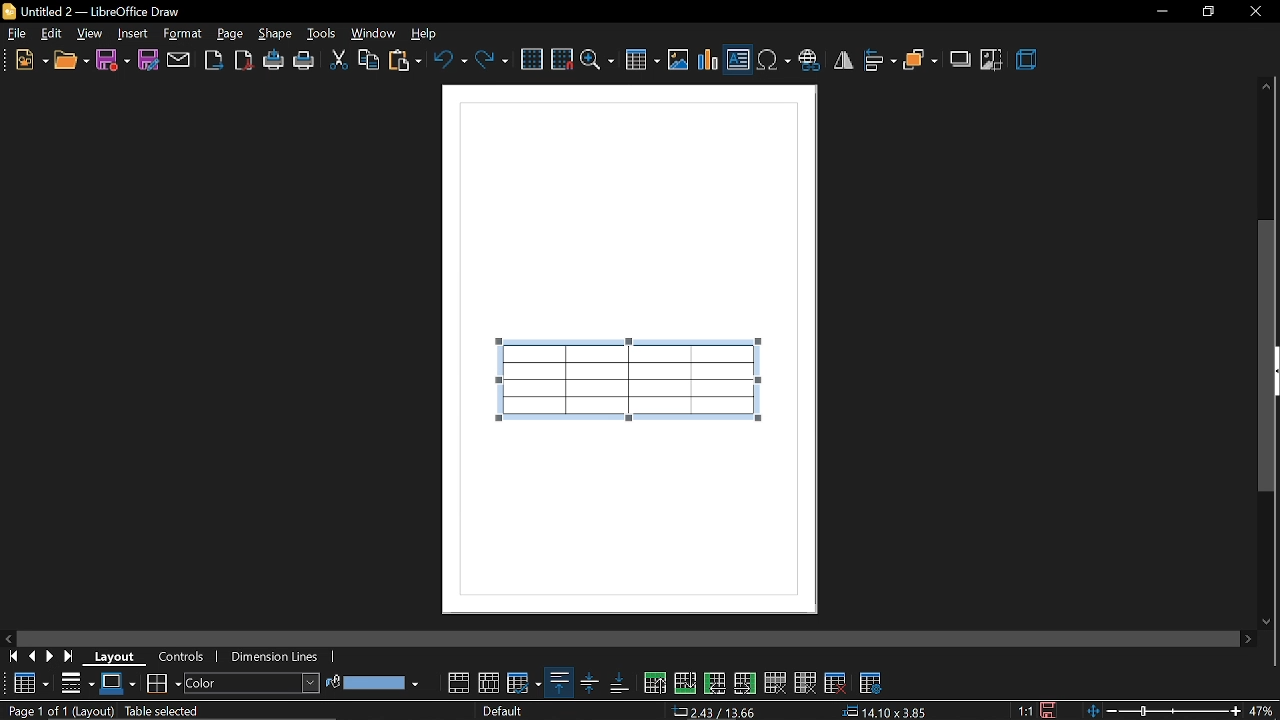 The width and height of the screenshot is (1280, 720). Describe the element at coordinates (490, 683) in the screenshot. I see `split cells` at that location.